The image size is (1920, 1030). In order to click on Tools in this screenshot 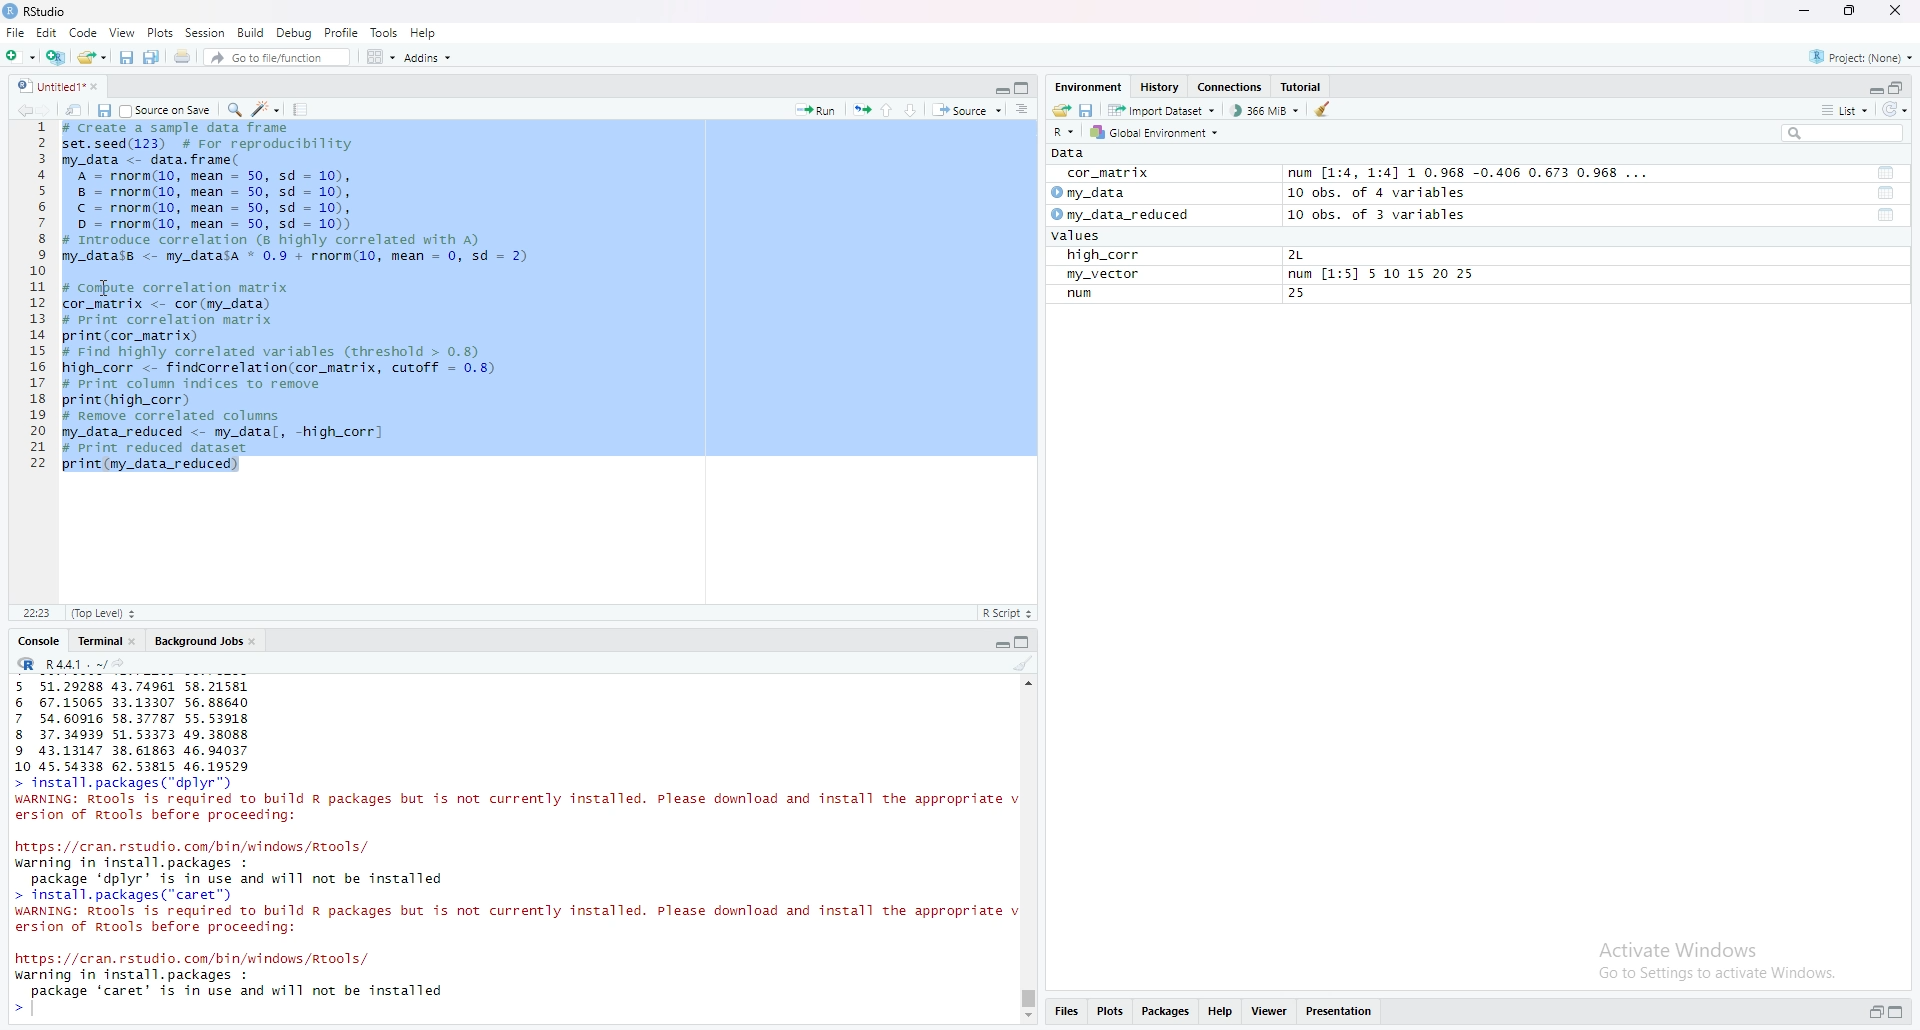, I will do `click(386, 32)`.